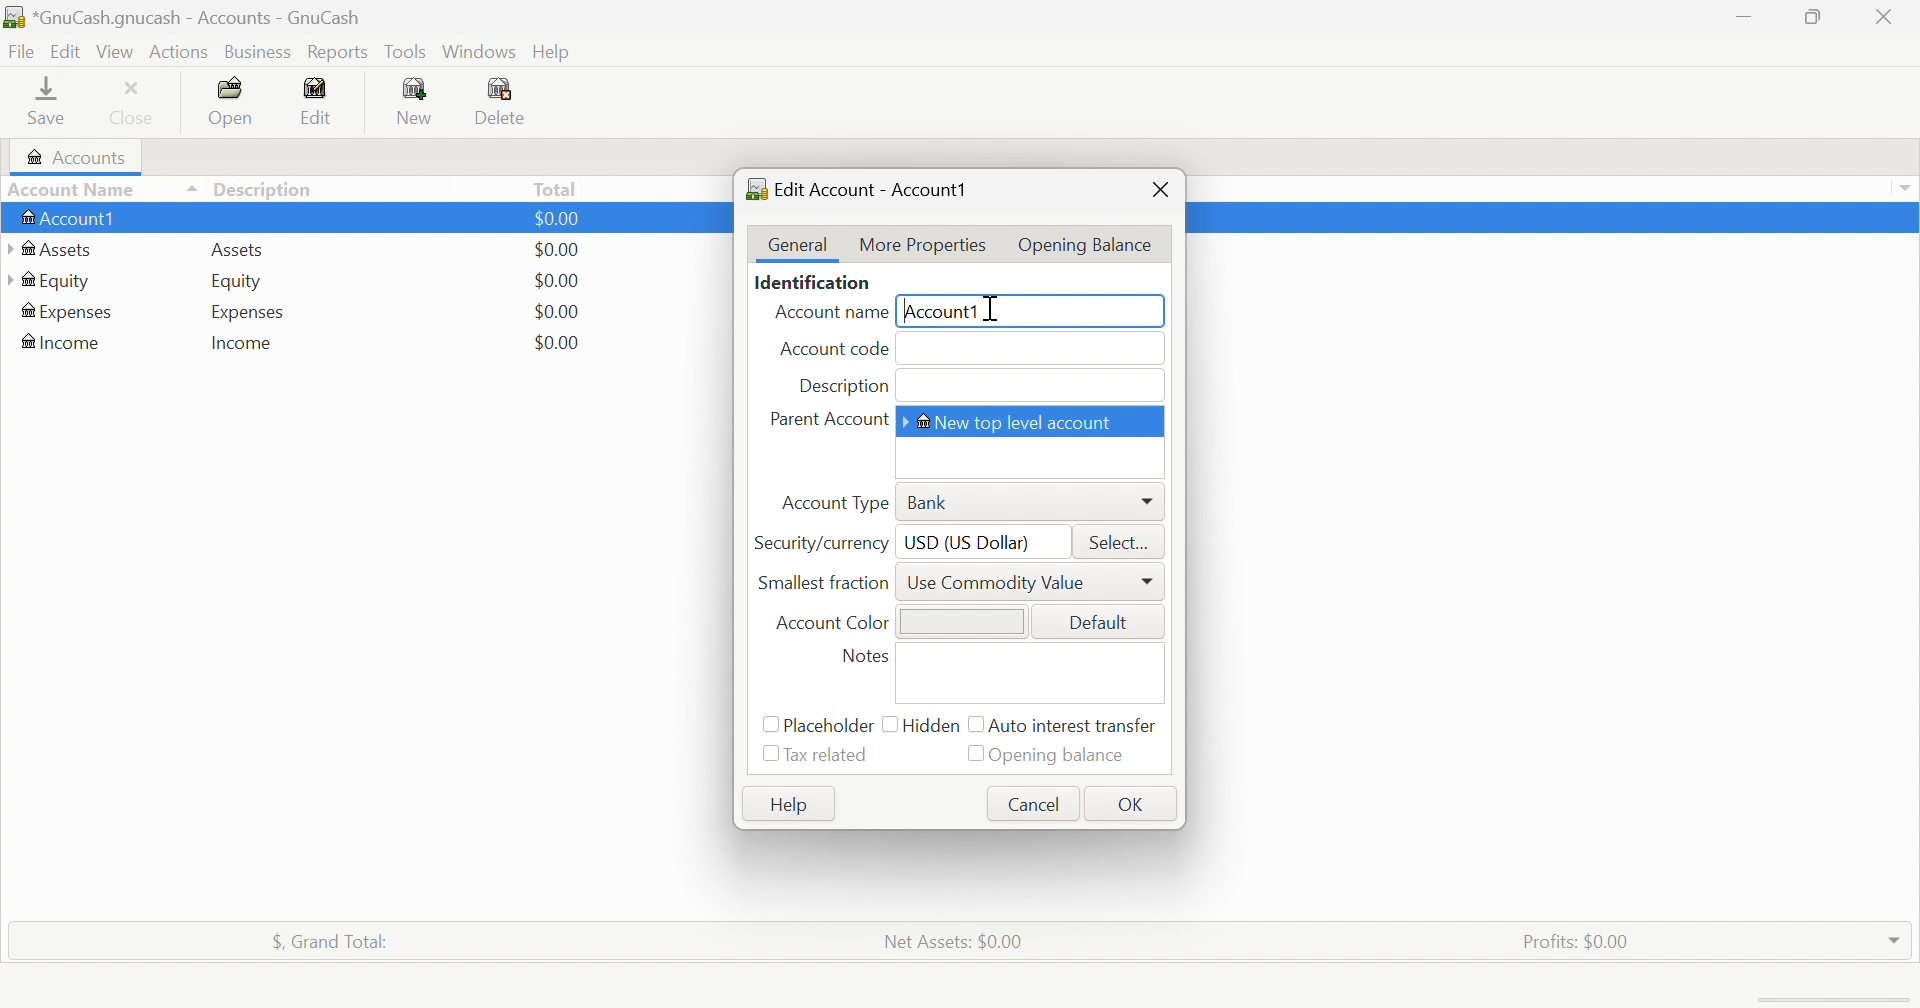 The image size is (1920, 1008). I want to click on Opening balance, so click(1048, 755).